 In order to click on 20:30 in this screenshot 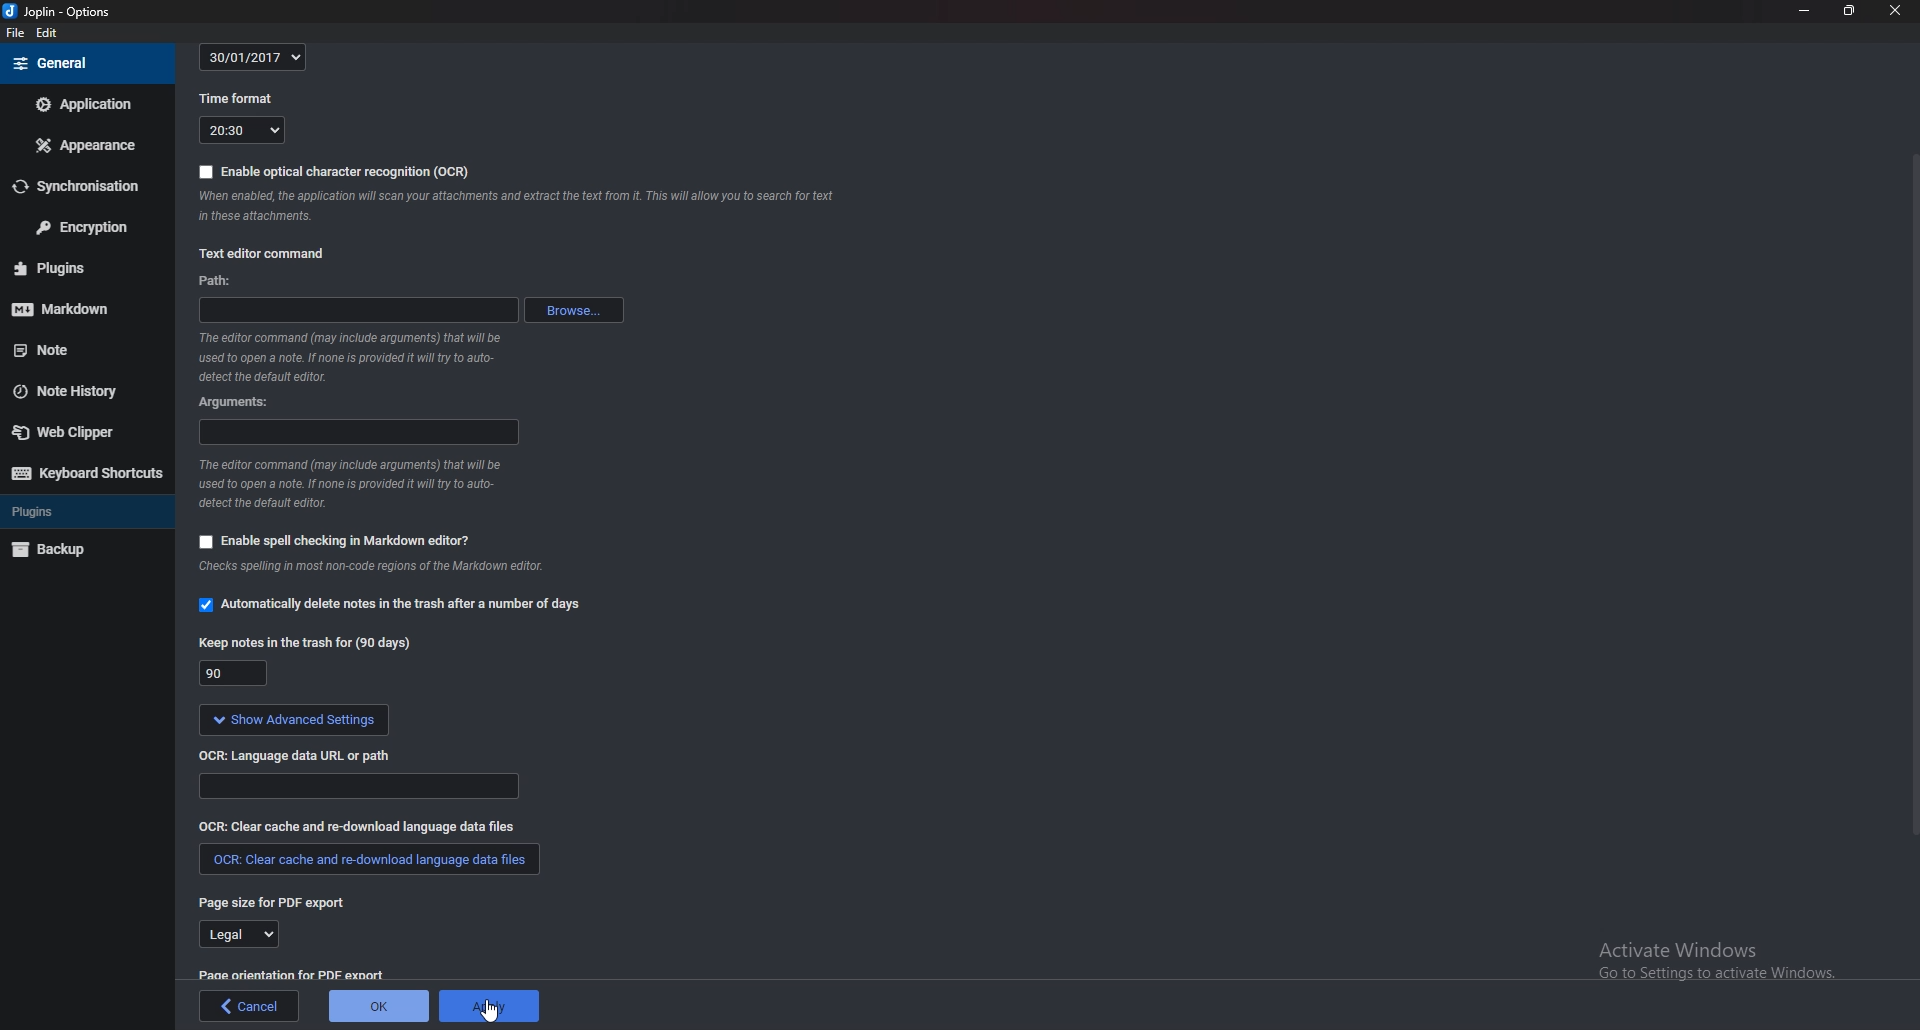, I will do `click(241, 130)`.